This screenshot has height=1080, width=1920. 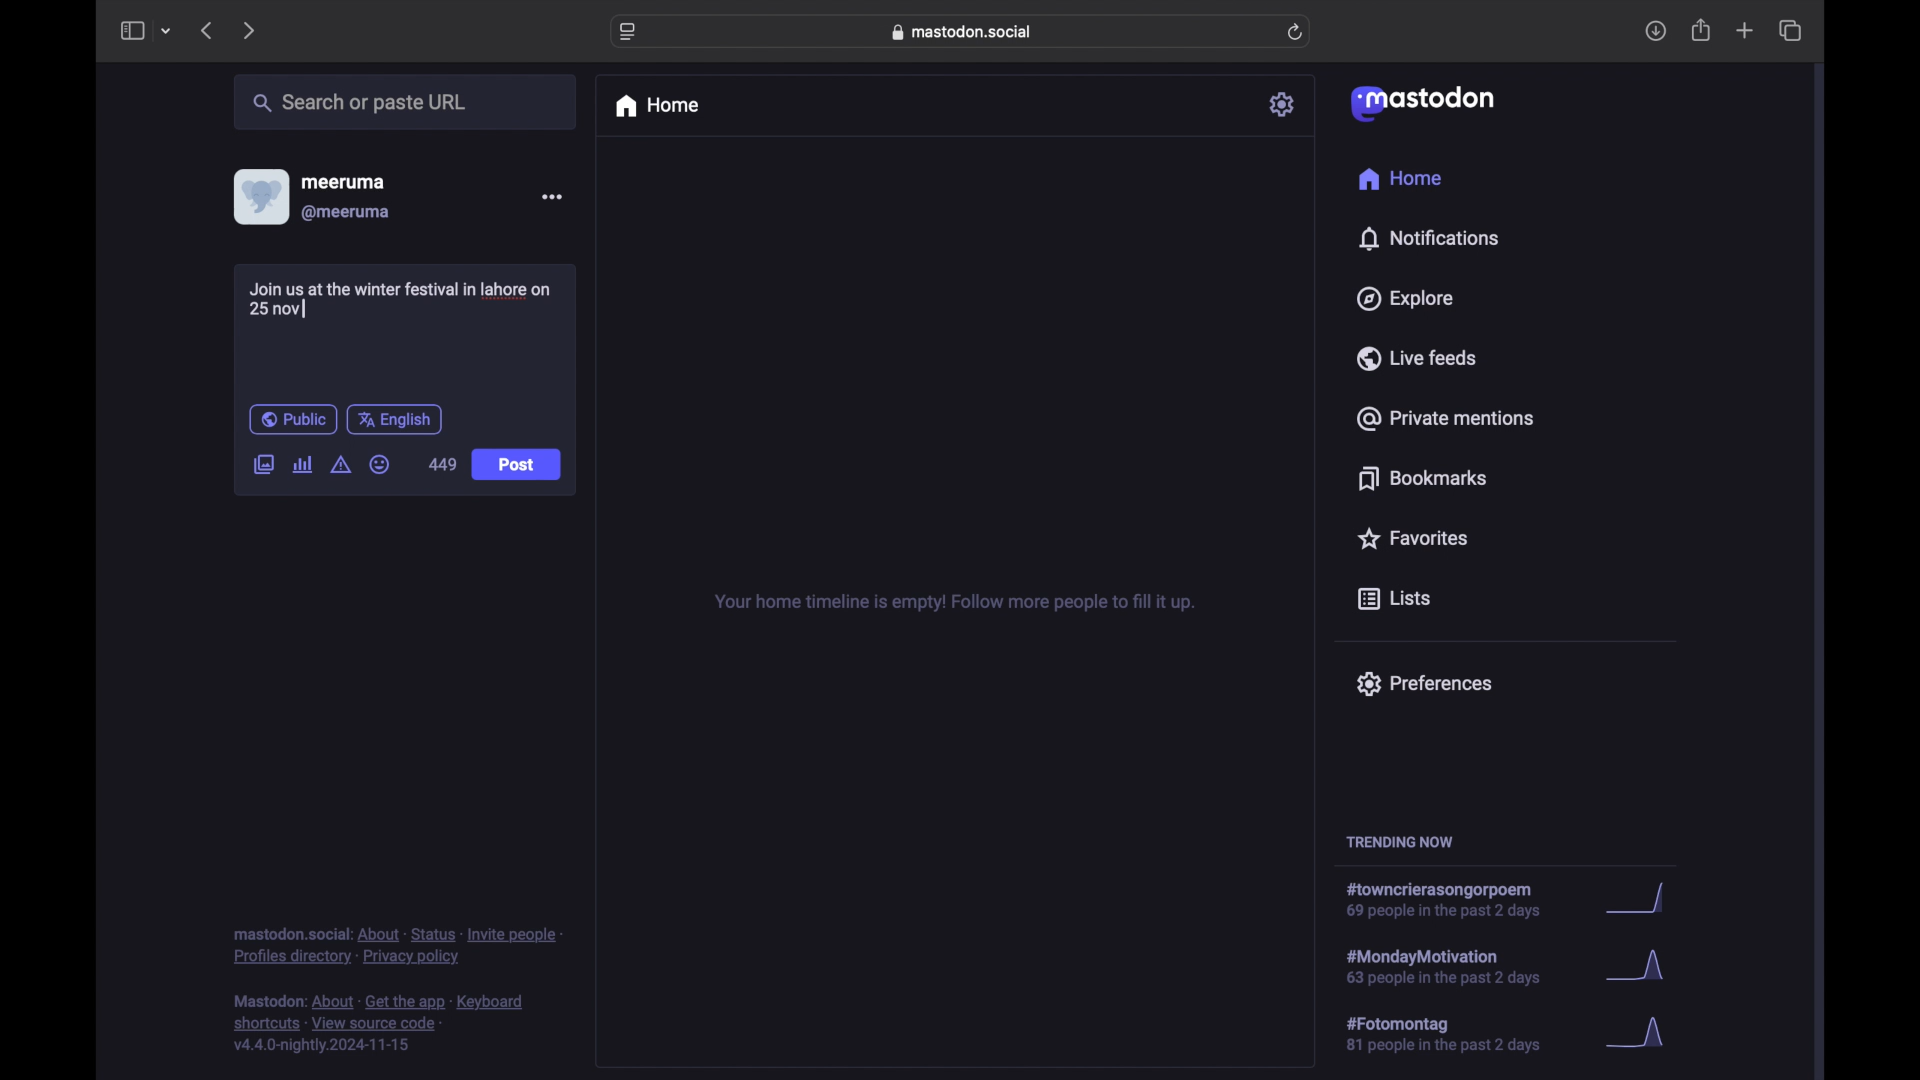 What do you see at coordinates (1423, 682) in the screenshot?
I see `preferences` at bounding box center [1423, 682].